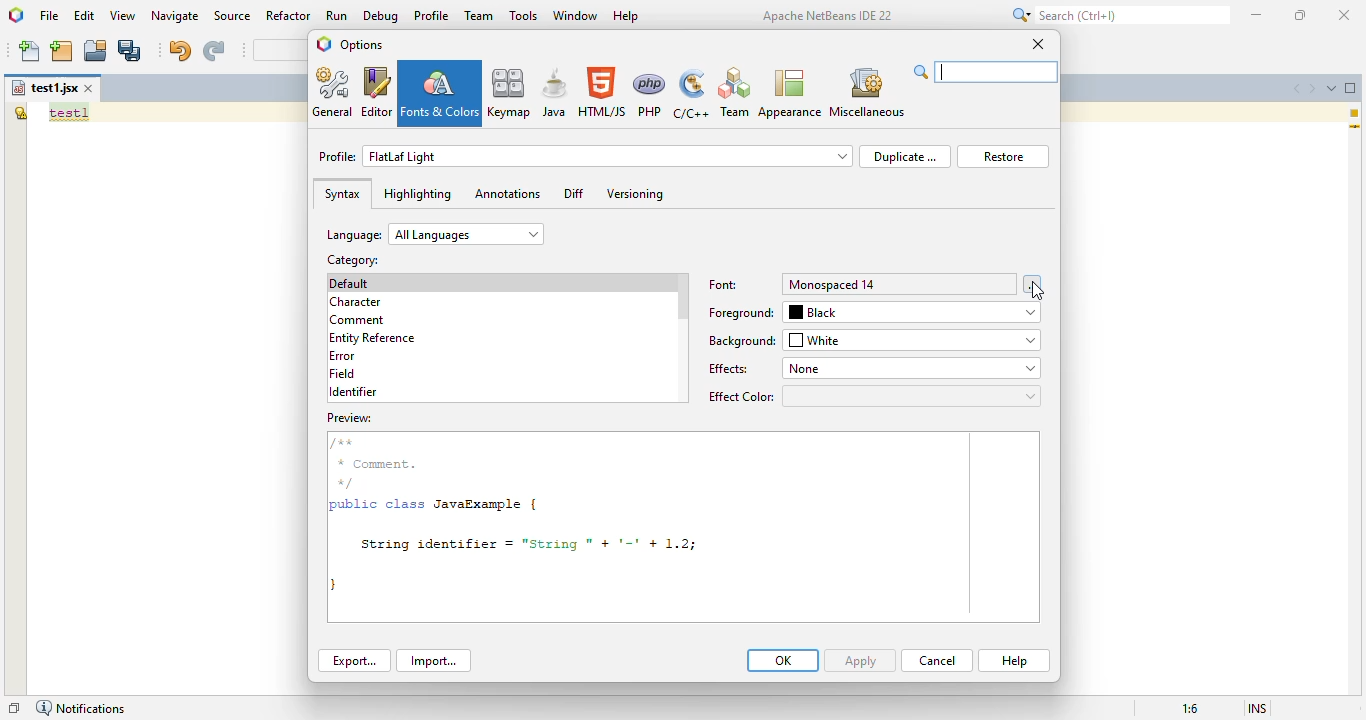 The width and height of the screenshot is (1366, 720). What do you see at coordinates (914, 367) in the screenshot?
I see `none` at bounding box center [914, 367].